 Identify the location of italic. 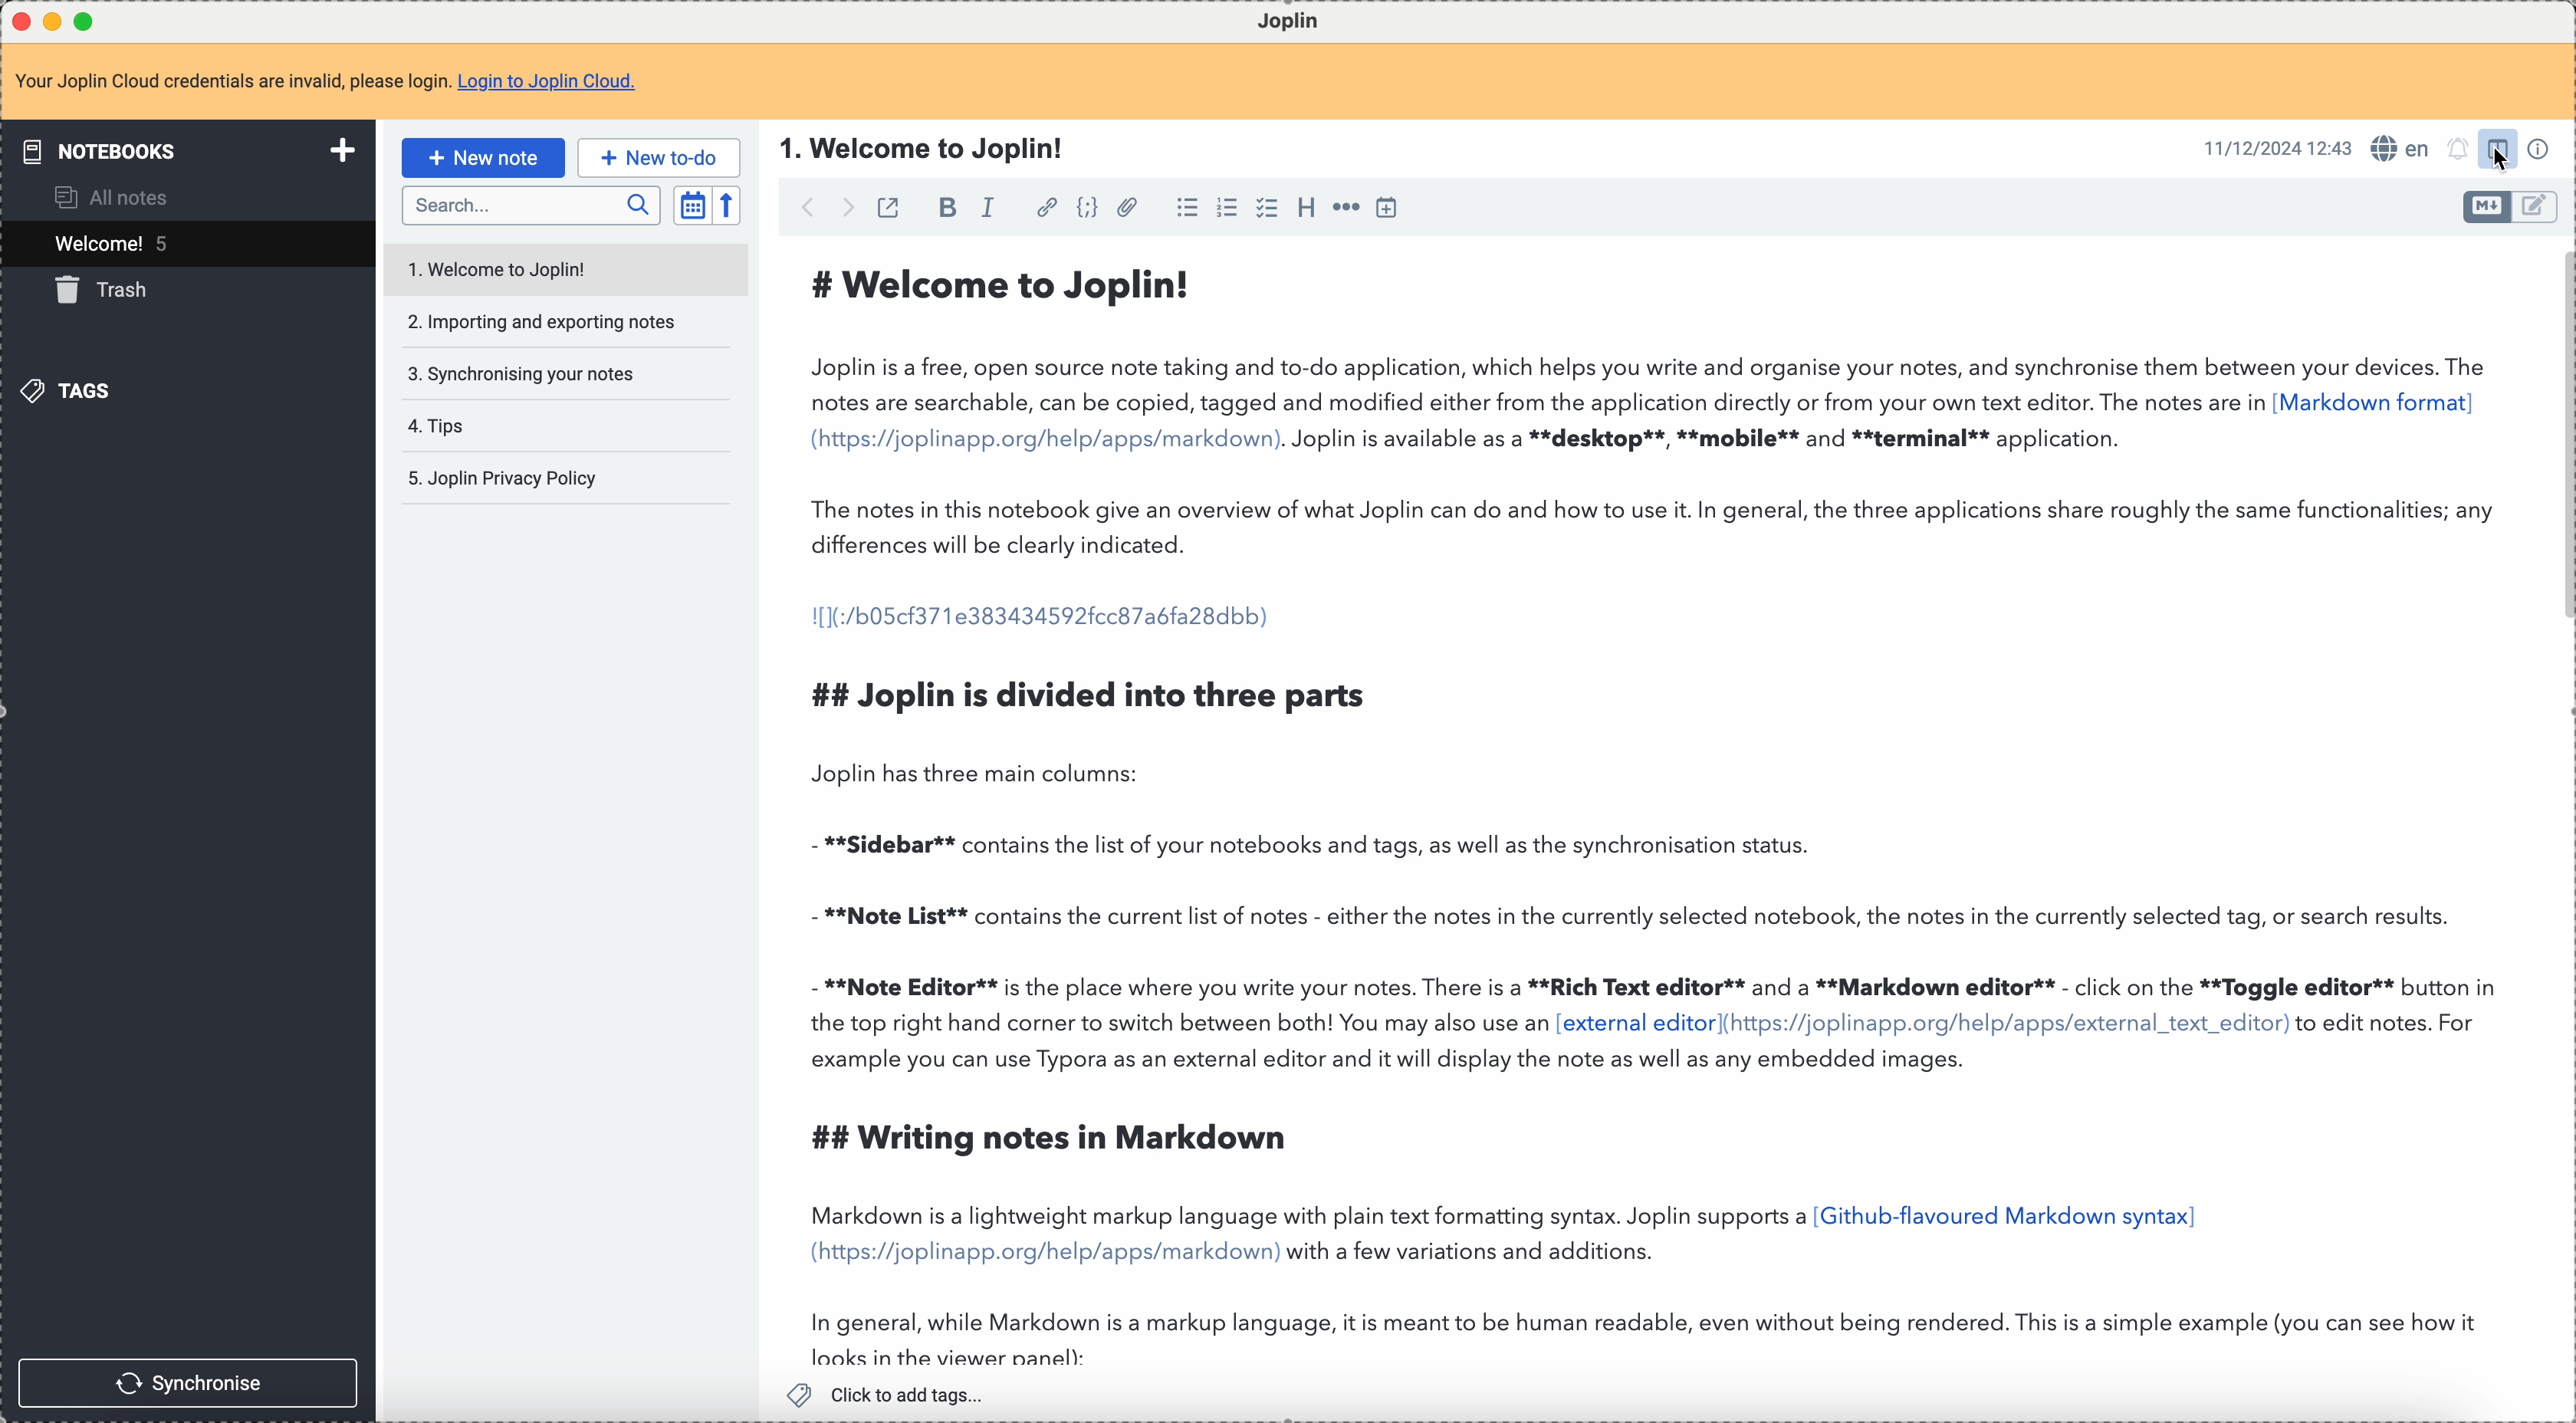
(988, 208).